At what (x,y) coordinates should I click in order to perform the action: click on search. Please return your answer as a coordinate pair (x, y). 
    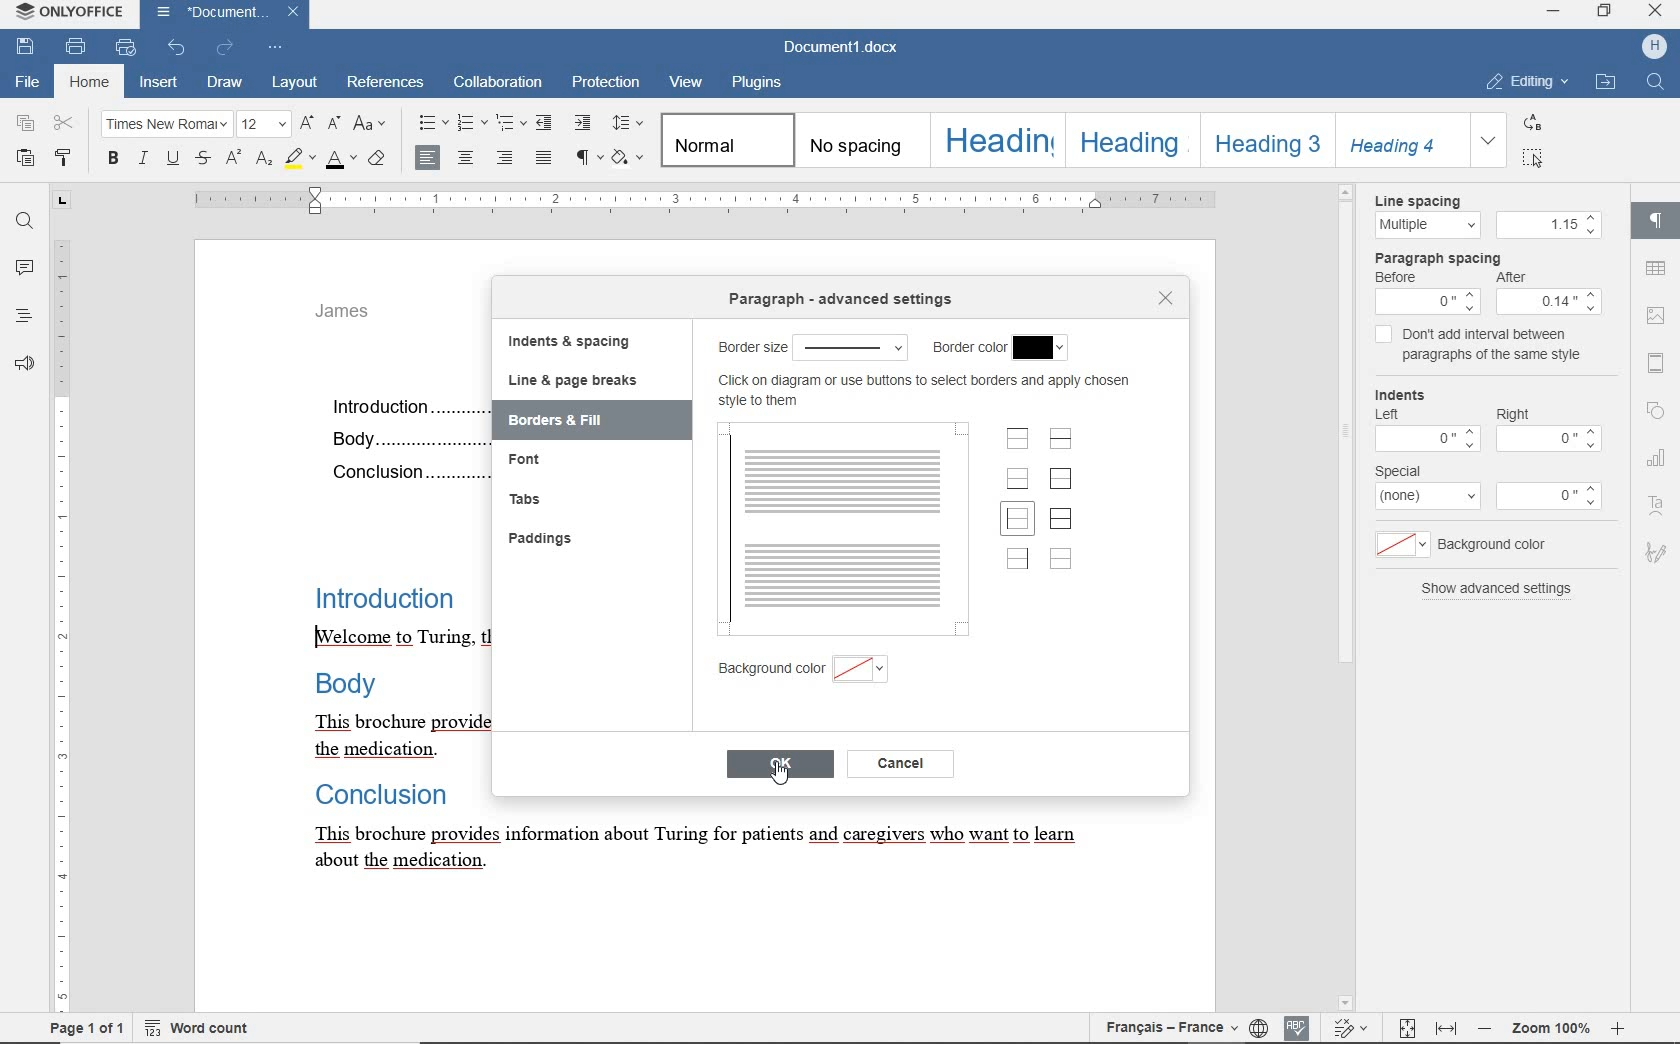
    Looking at the image, I should click on (1654, 82).